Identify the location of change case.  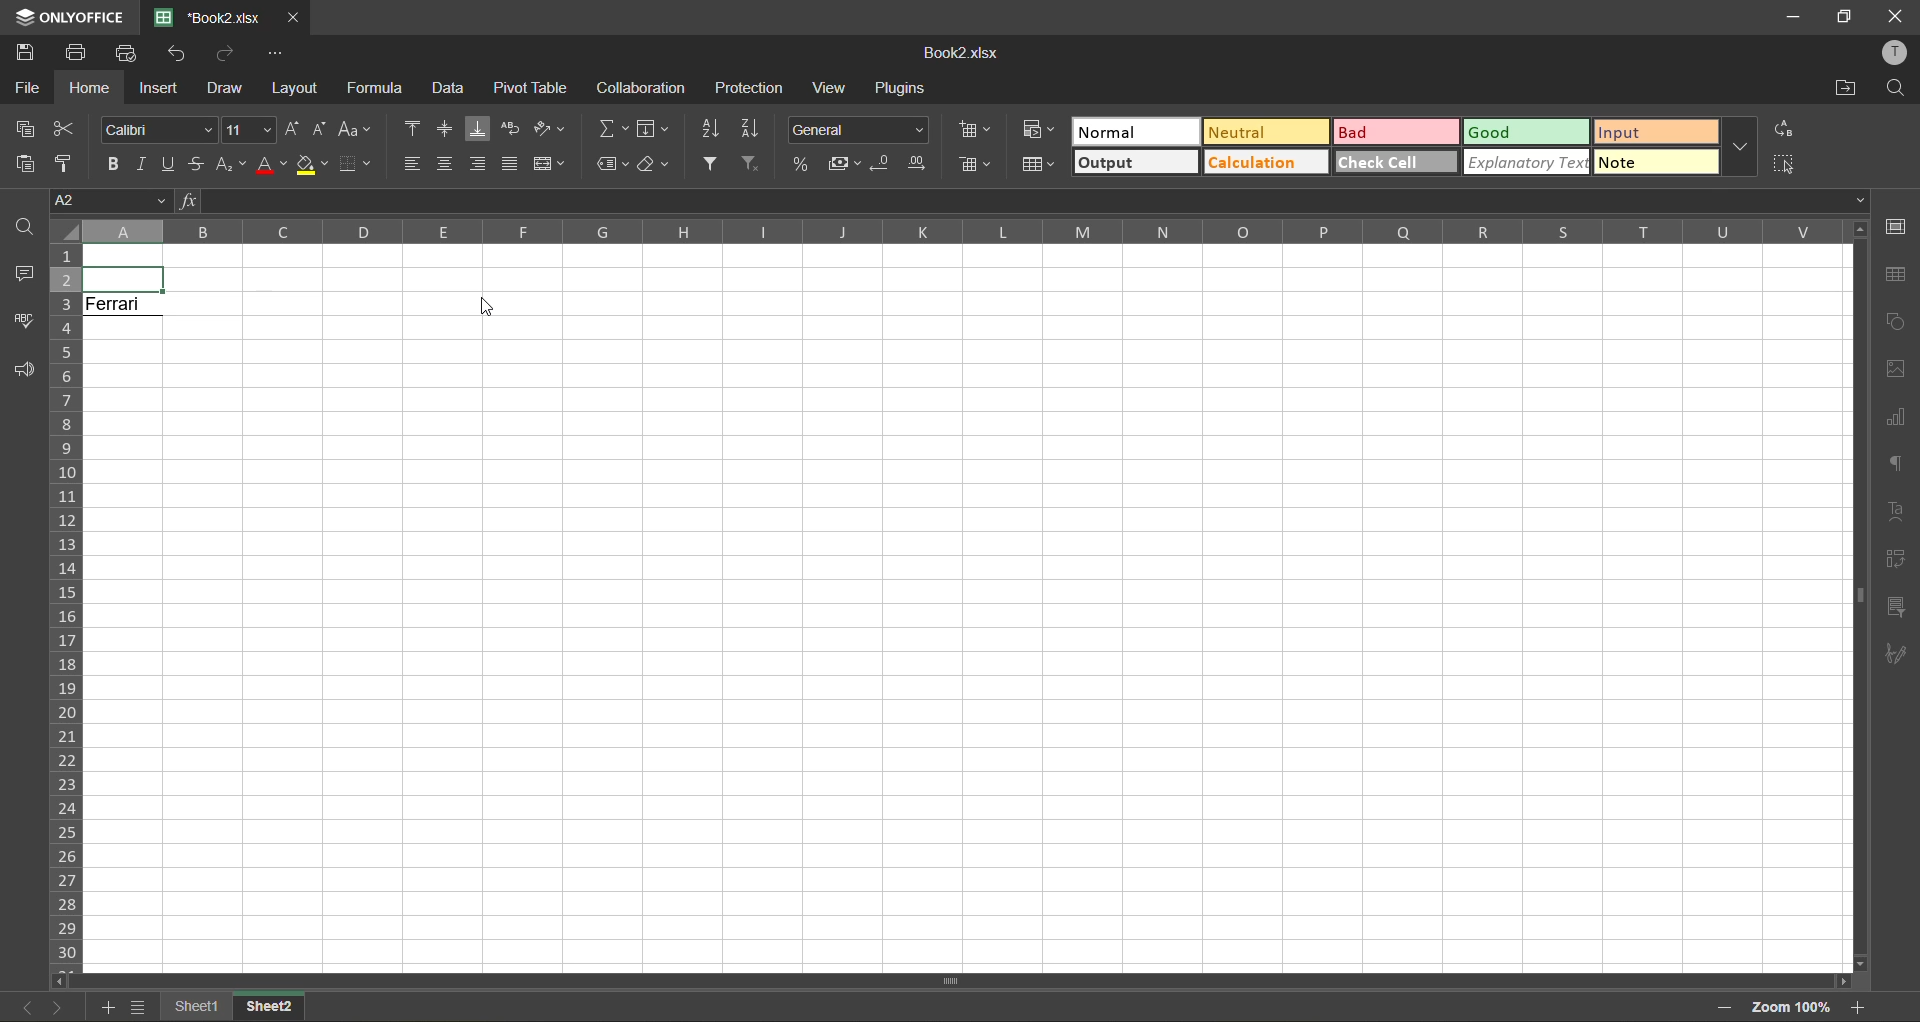
(359, 130).